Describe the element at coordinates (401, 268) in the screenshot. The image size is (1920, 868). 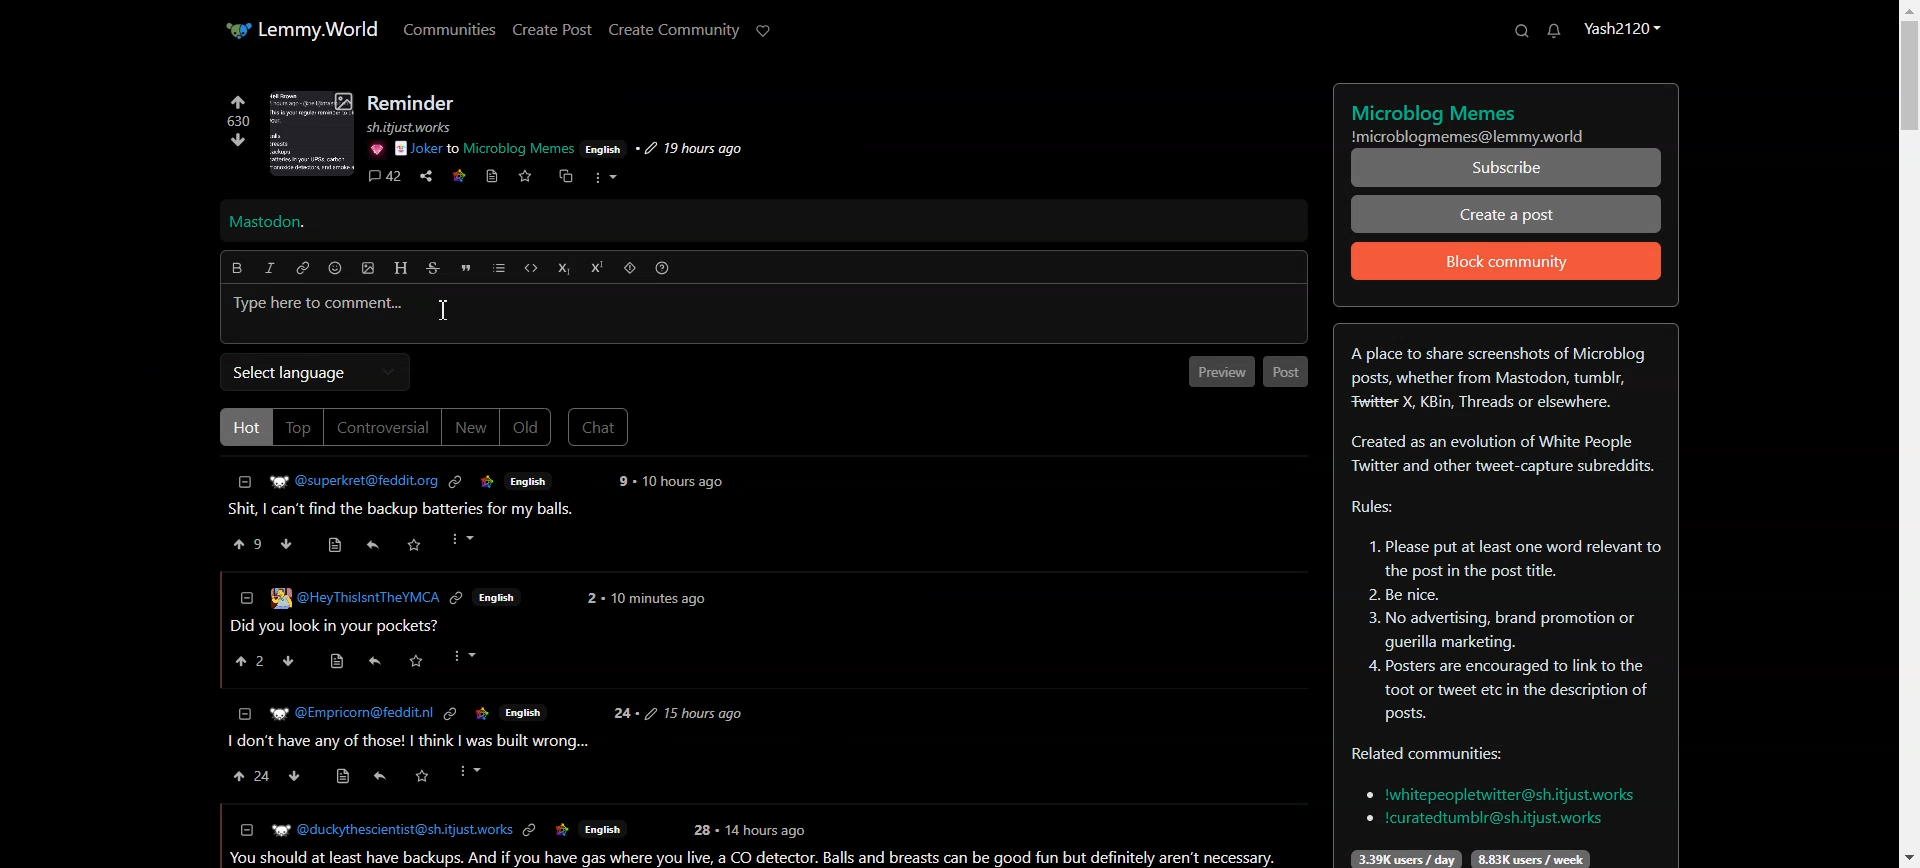
I see `Header` at that location.